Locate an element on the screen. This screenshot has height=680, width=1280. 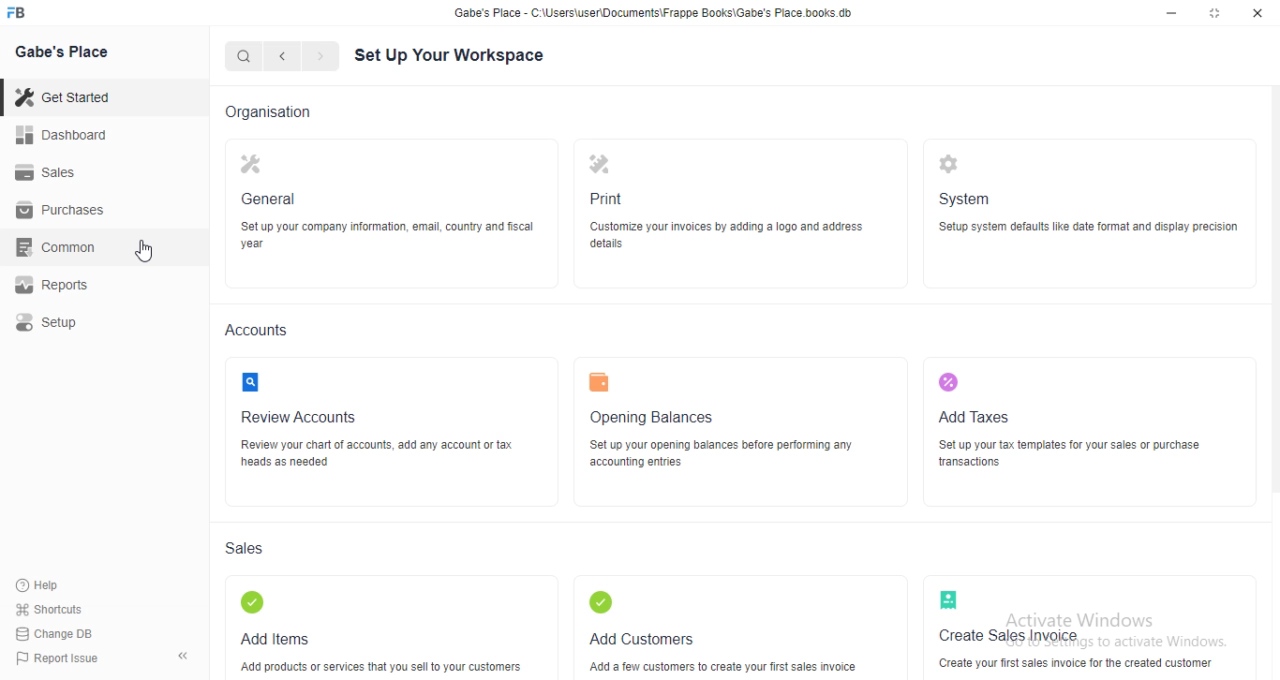
‘Setup system defaults like date format and display precision is located at coordinates (1092, 227).